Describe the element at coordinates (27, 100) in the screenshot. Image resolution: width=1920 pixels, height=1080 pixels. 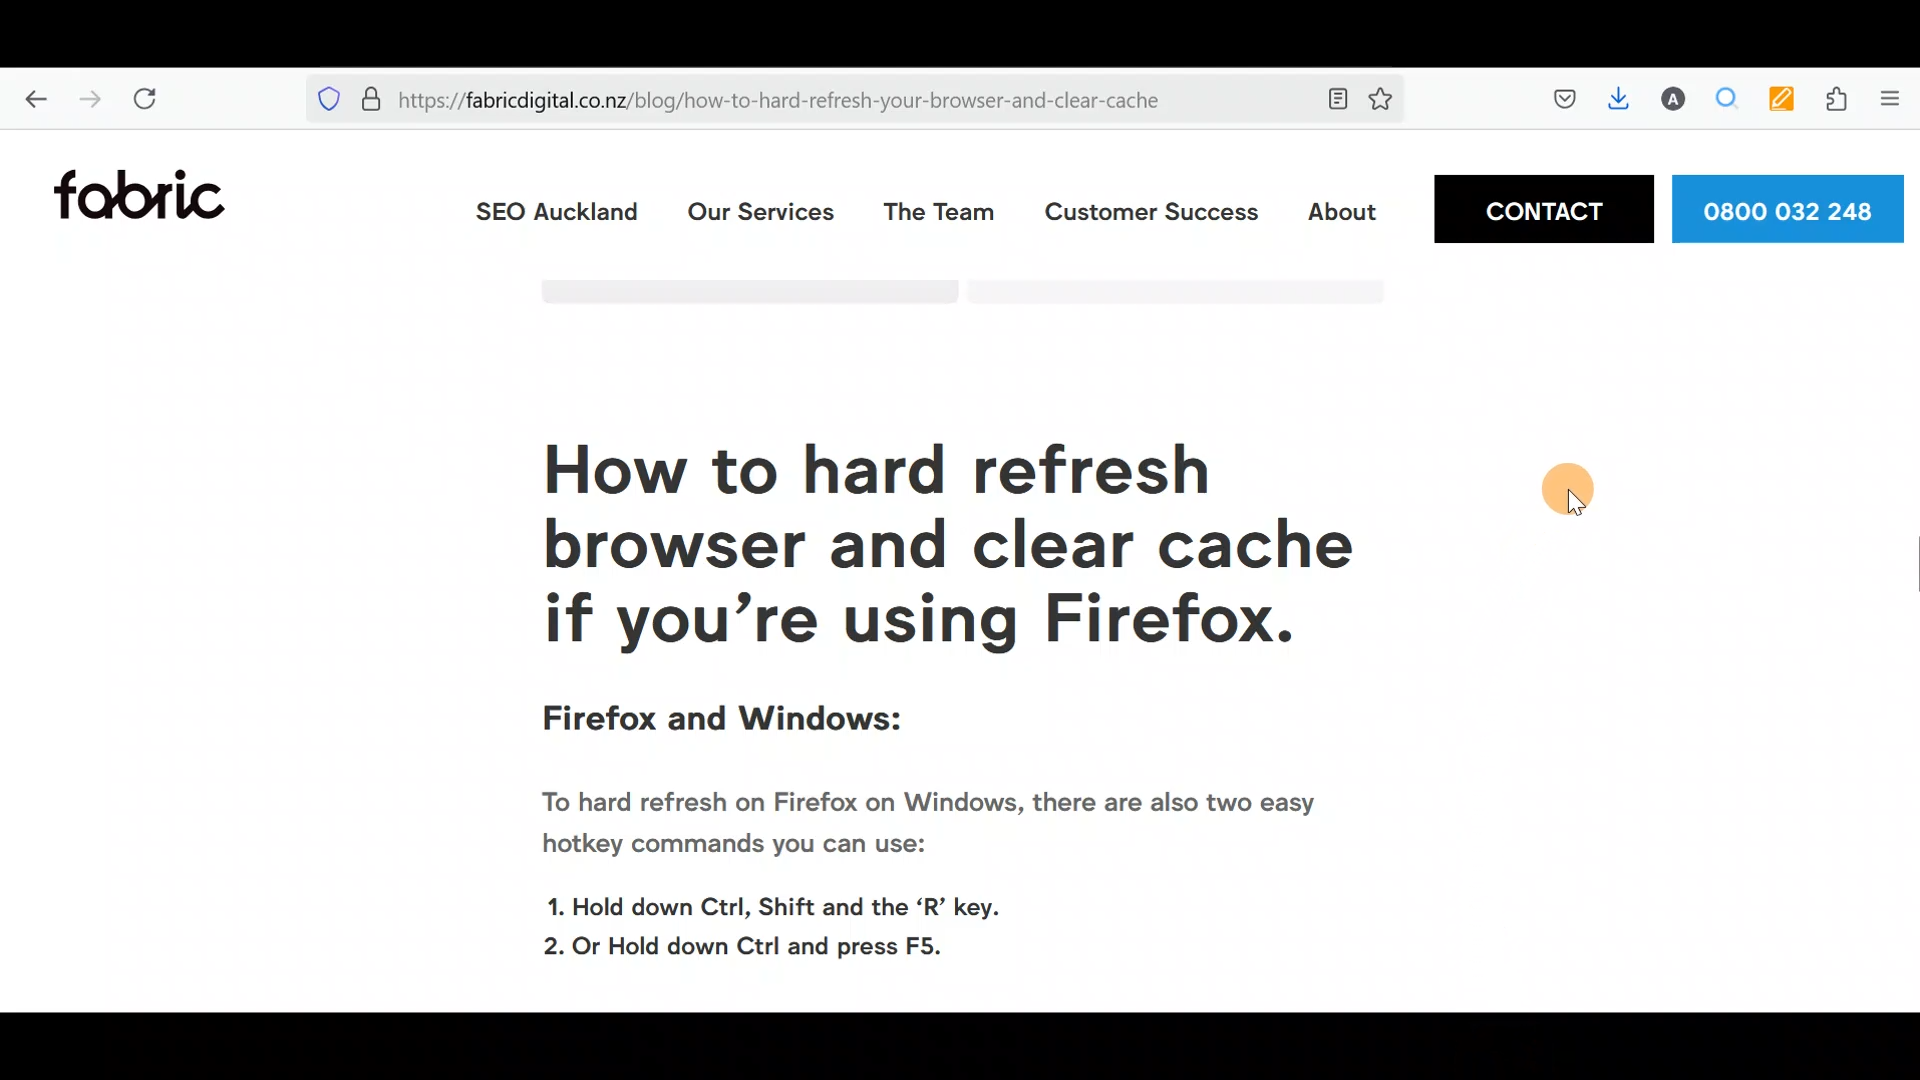
I see `Go back one page` at that location.